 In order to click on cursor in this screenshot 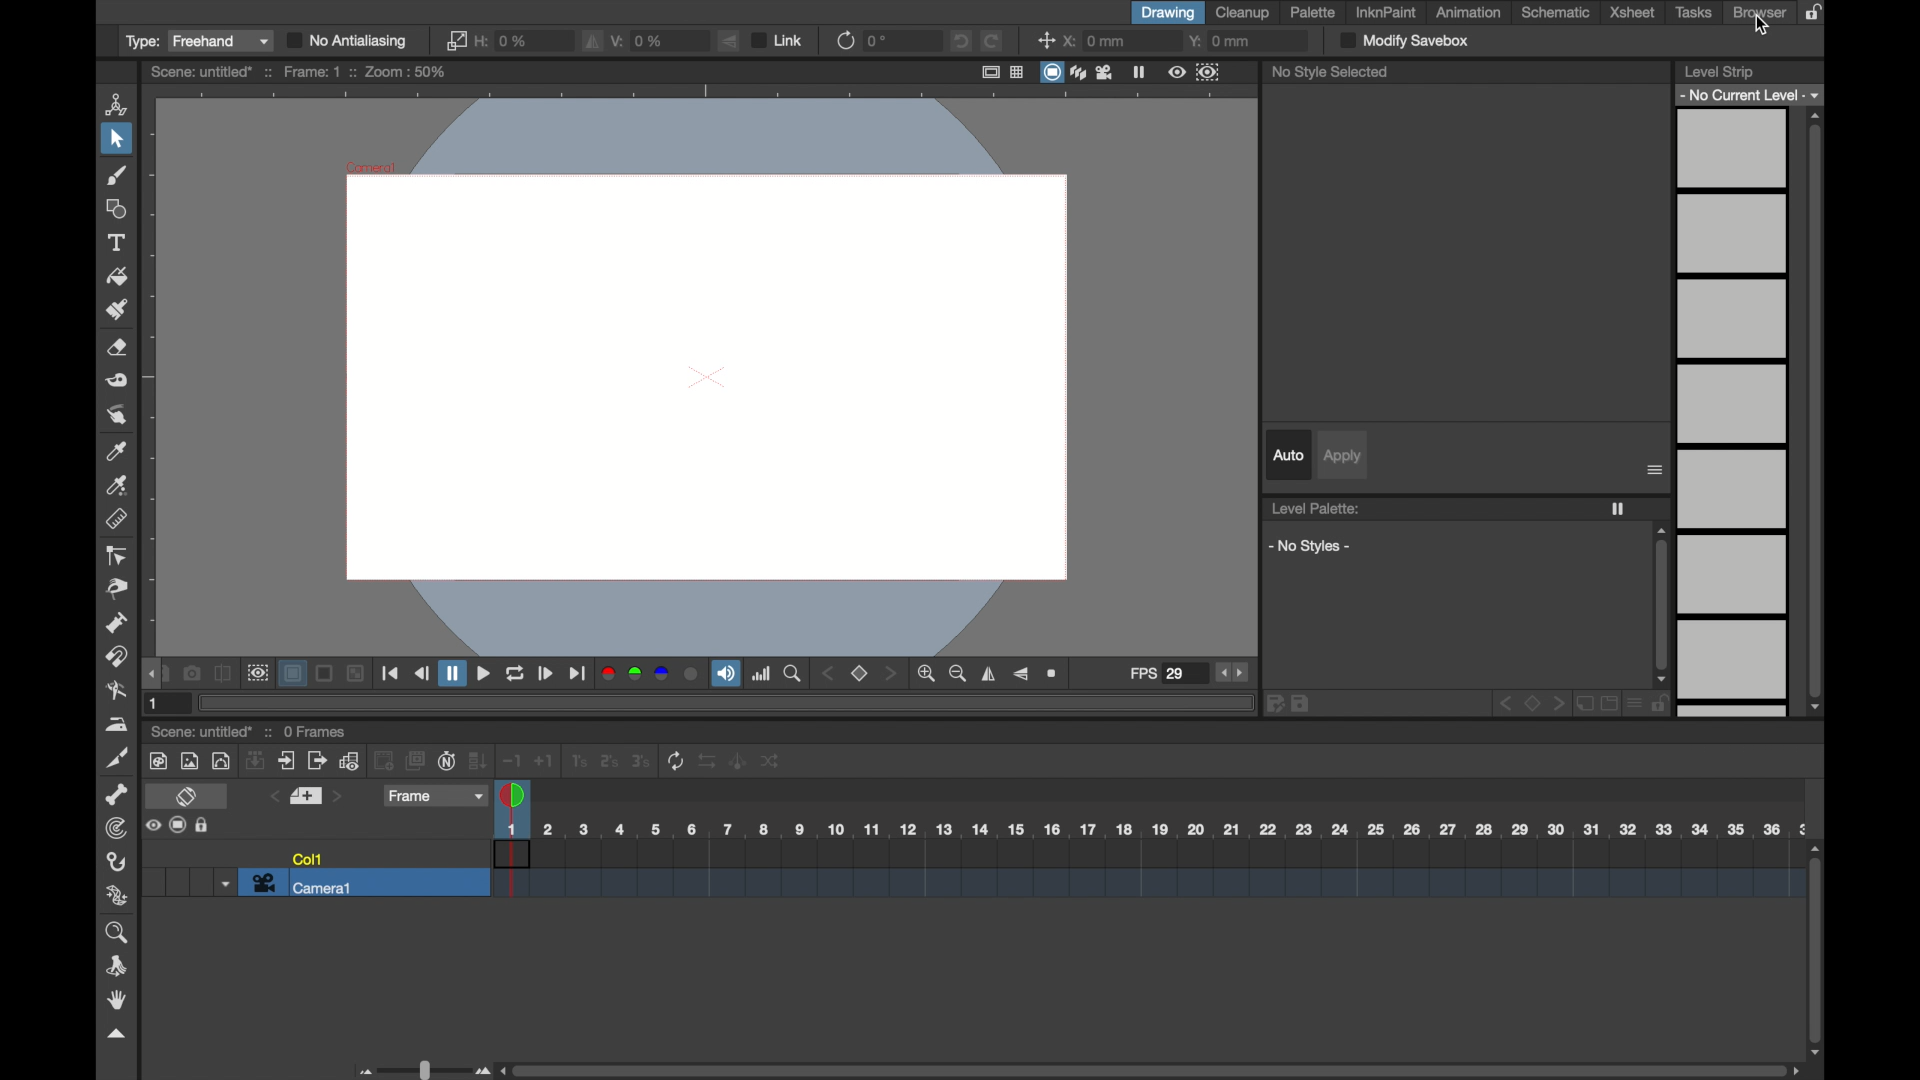, I will do `click(1762, 26)`.